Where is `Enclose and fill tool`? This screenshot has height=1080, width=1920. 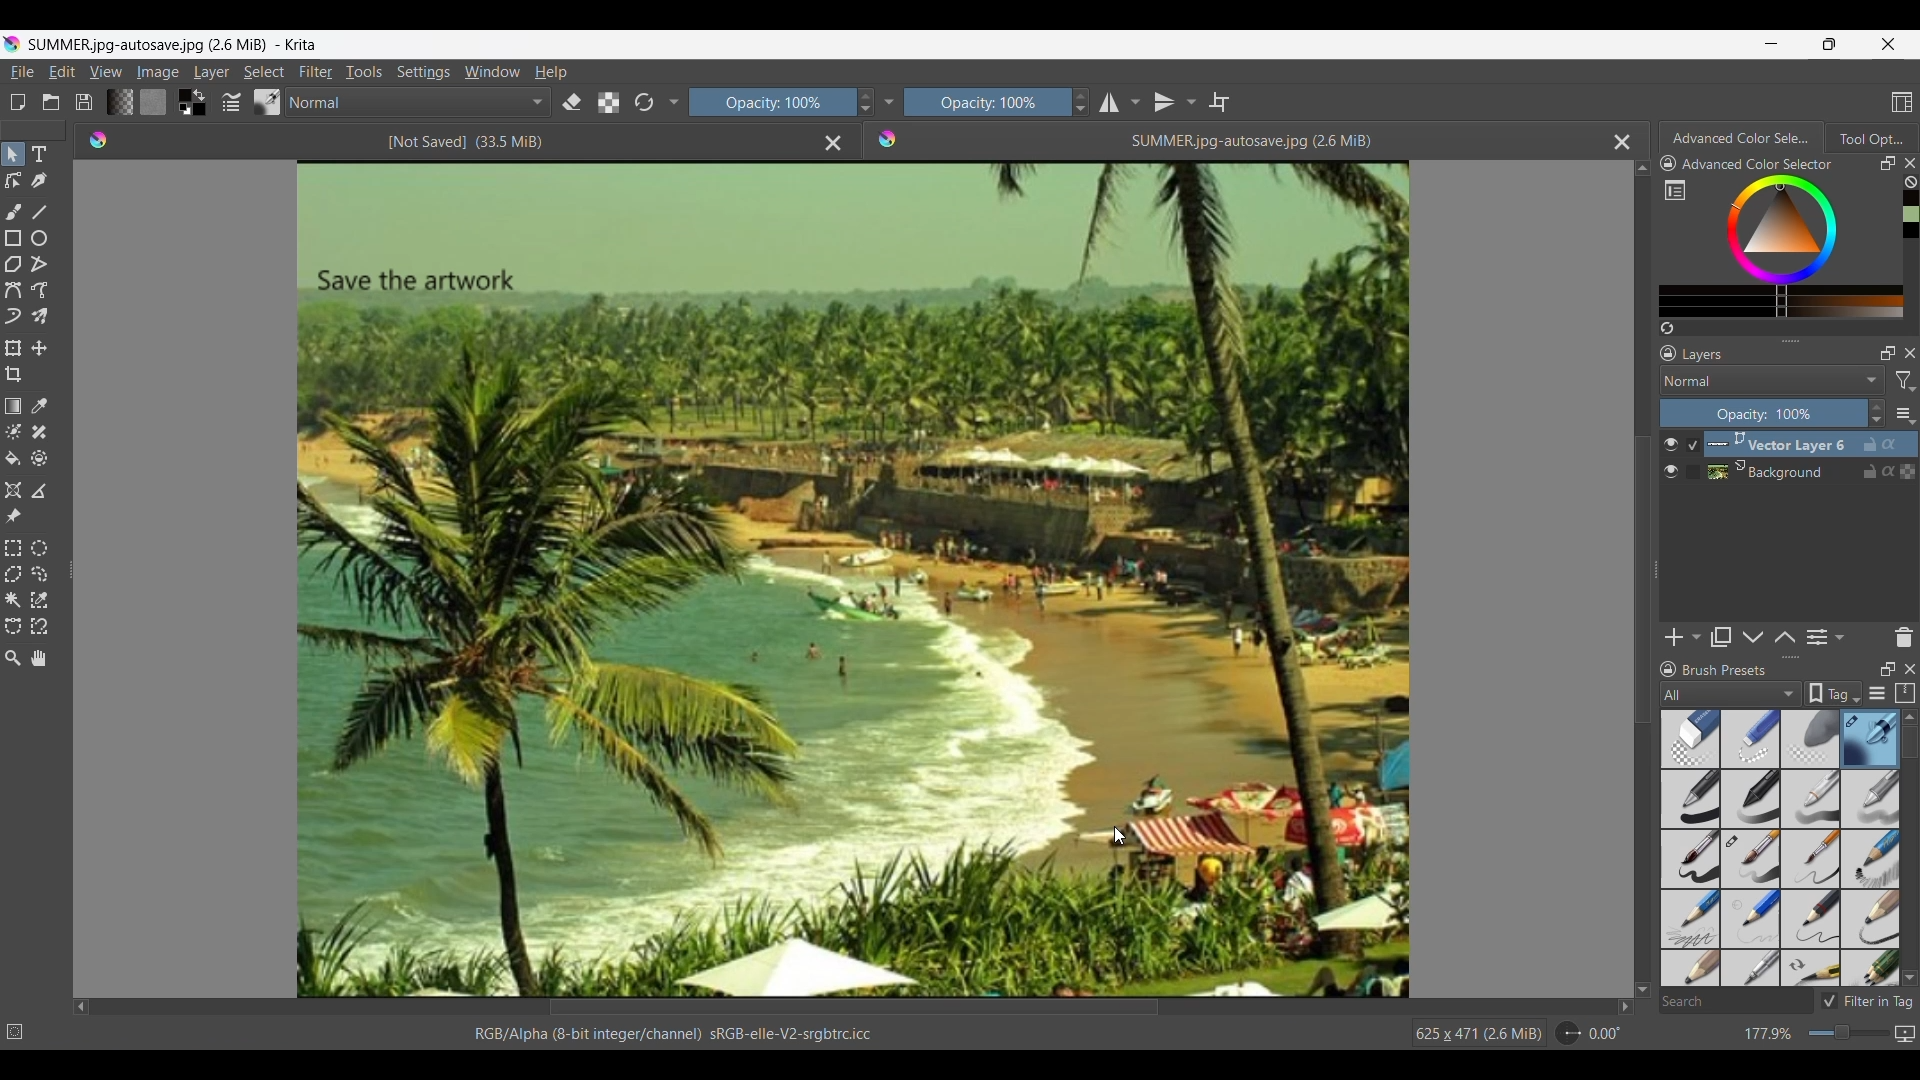 Enclose and fill tool is located at coordinates (38, 458).